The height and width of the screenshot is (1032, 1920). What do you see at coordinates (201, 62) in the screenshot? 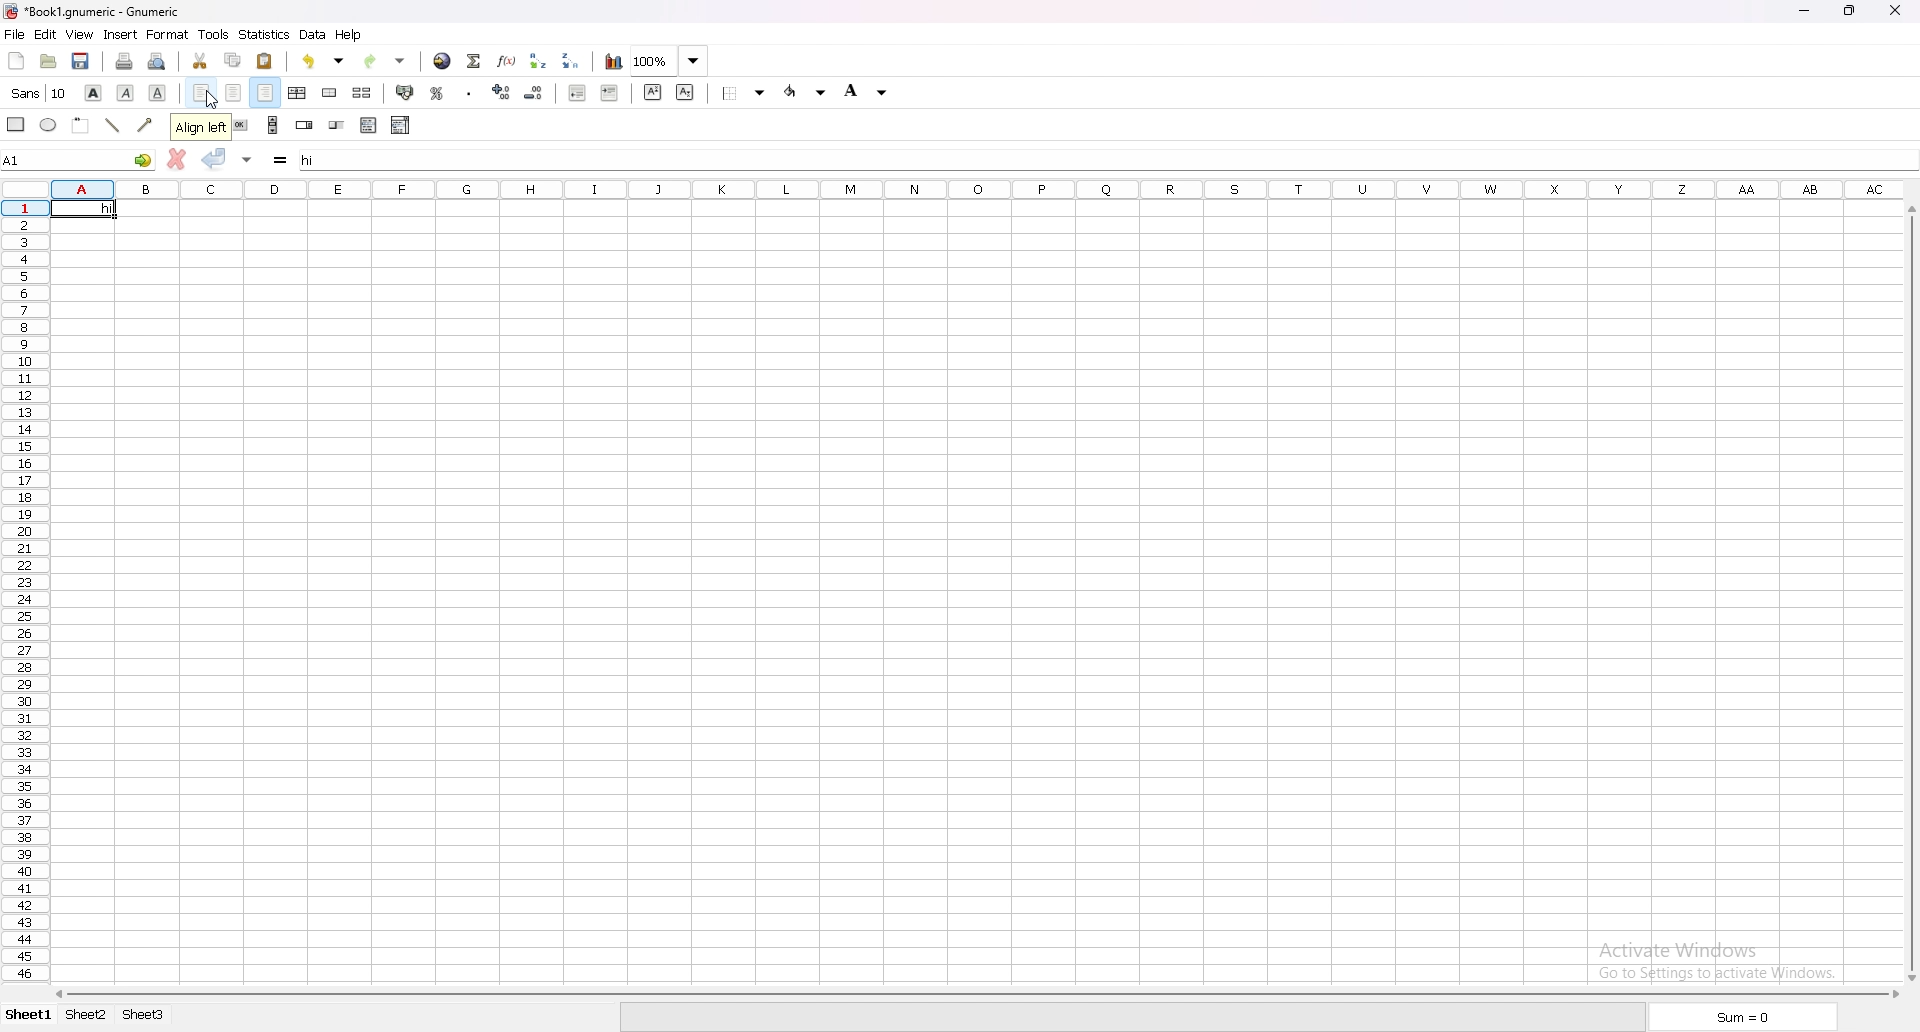
I see `cut` at bounding box center [201, 62].